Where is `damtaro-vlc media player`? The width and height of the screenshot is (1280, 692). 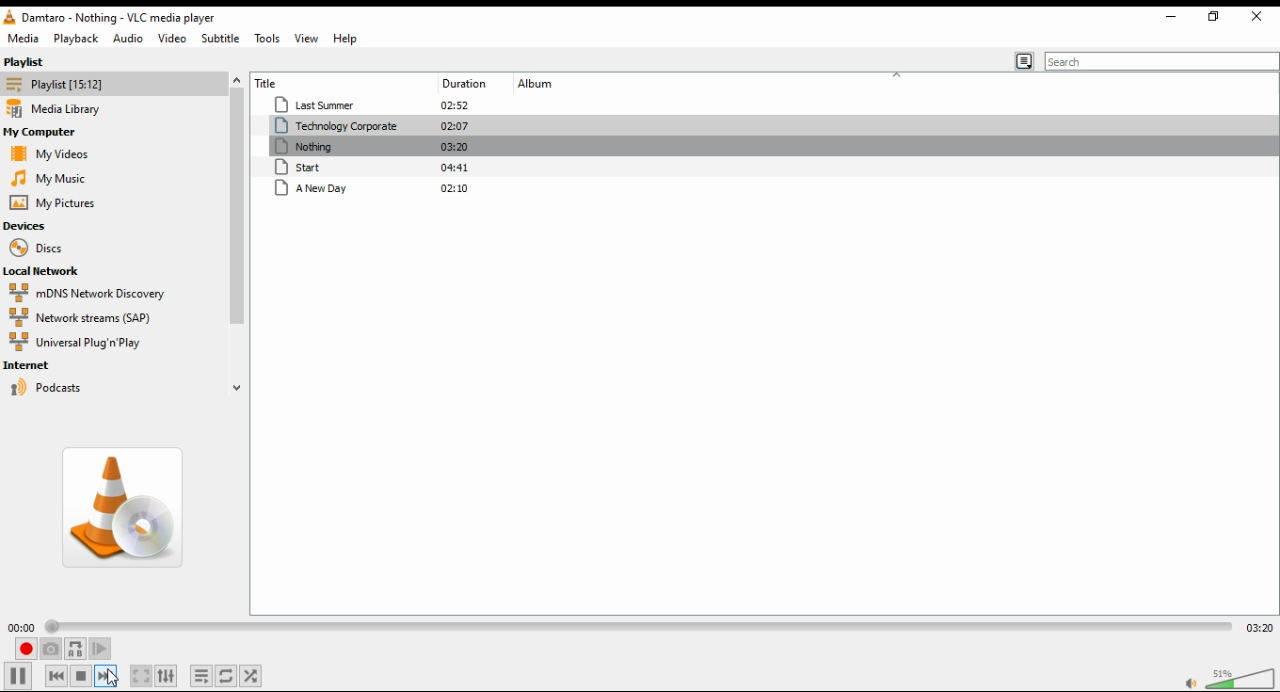 damtaro-vlc media player is located at coordinates (160, 18).